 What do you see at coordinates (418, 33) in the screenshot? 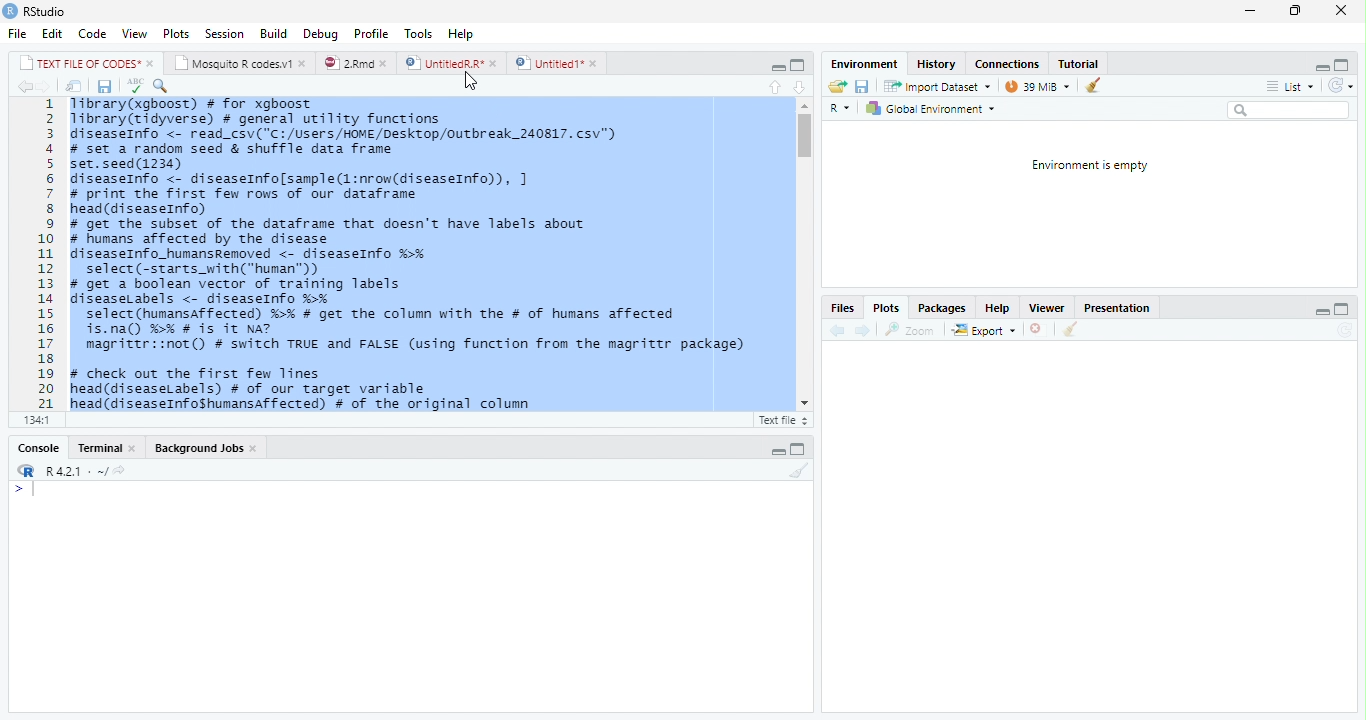
I see `Tools` at bounding box center [418, 33].